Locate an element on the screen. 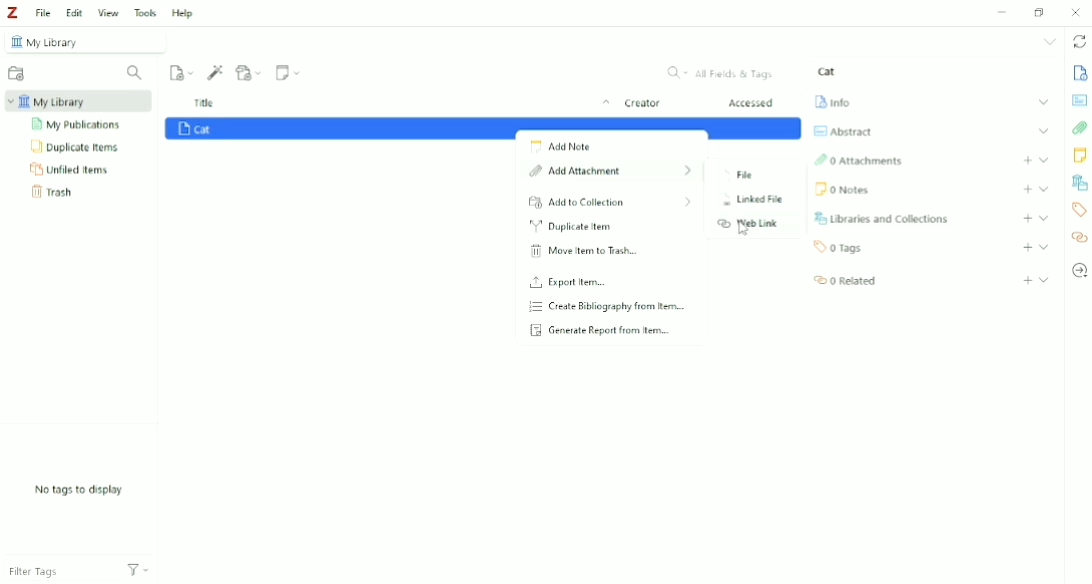 The height and width of the screenshot is (584, 1092). File is located at coordinates (42, 12).